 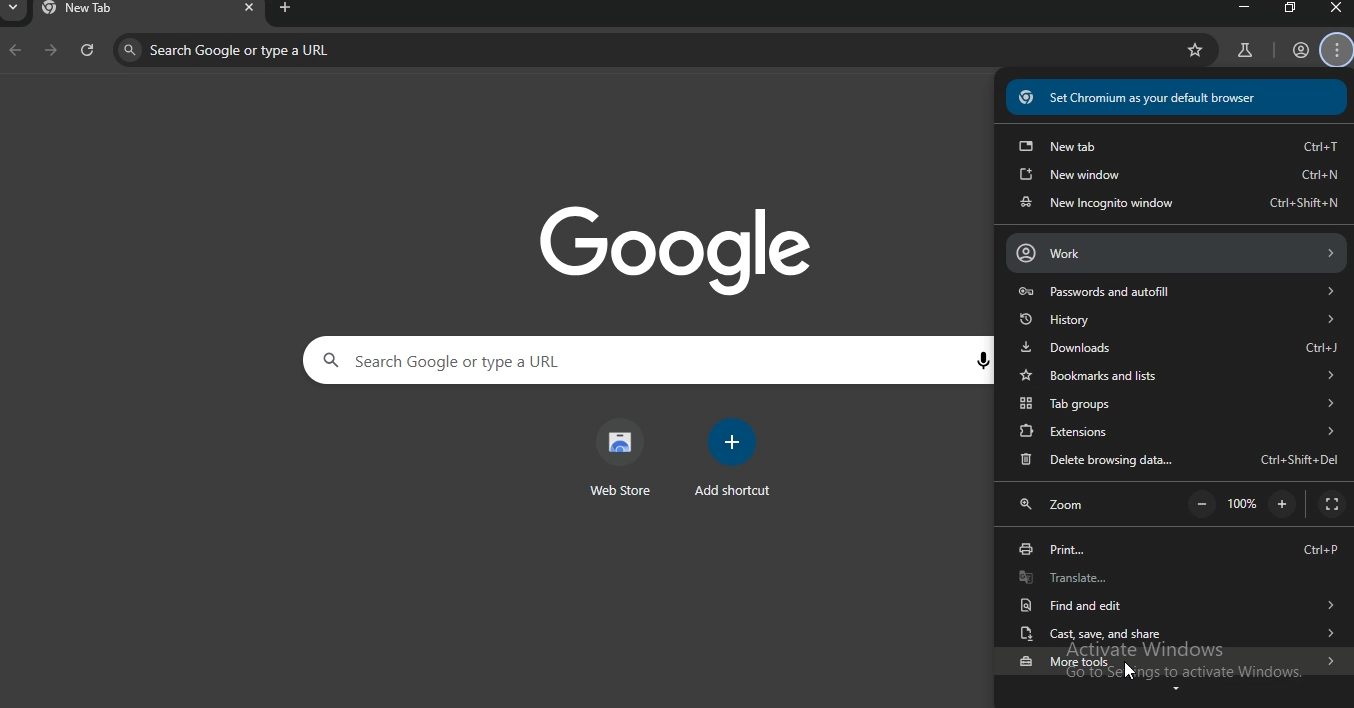 I want to click on downloads, so click(x=1178, y=348).